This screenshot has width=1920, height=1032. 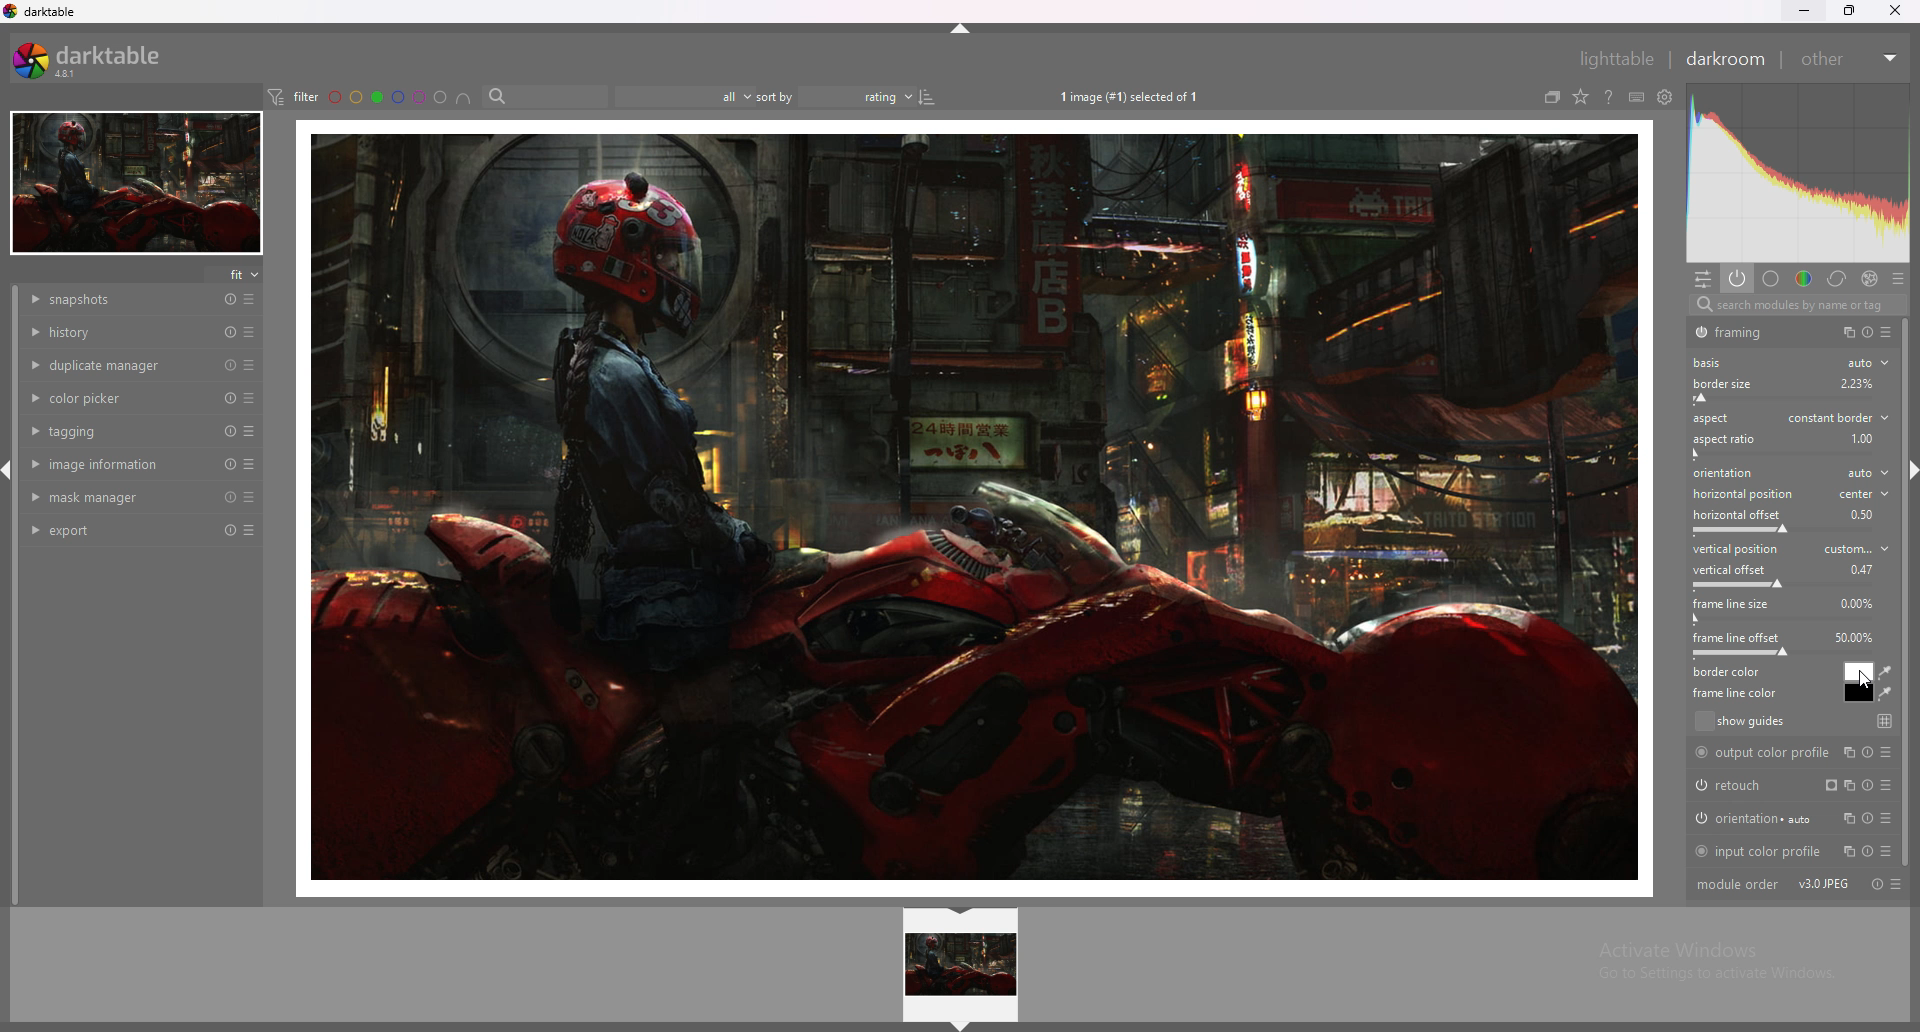 I want to click on rating, so click(x=869, y=97).